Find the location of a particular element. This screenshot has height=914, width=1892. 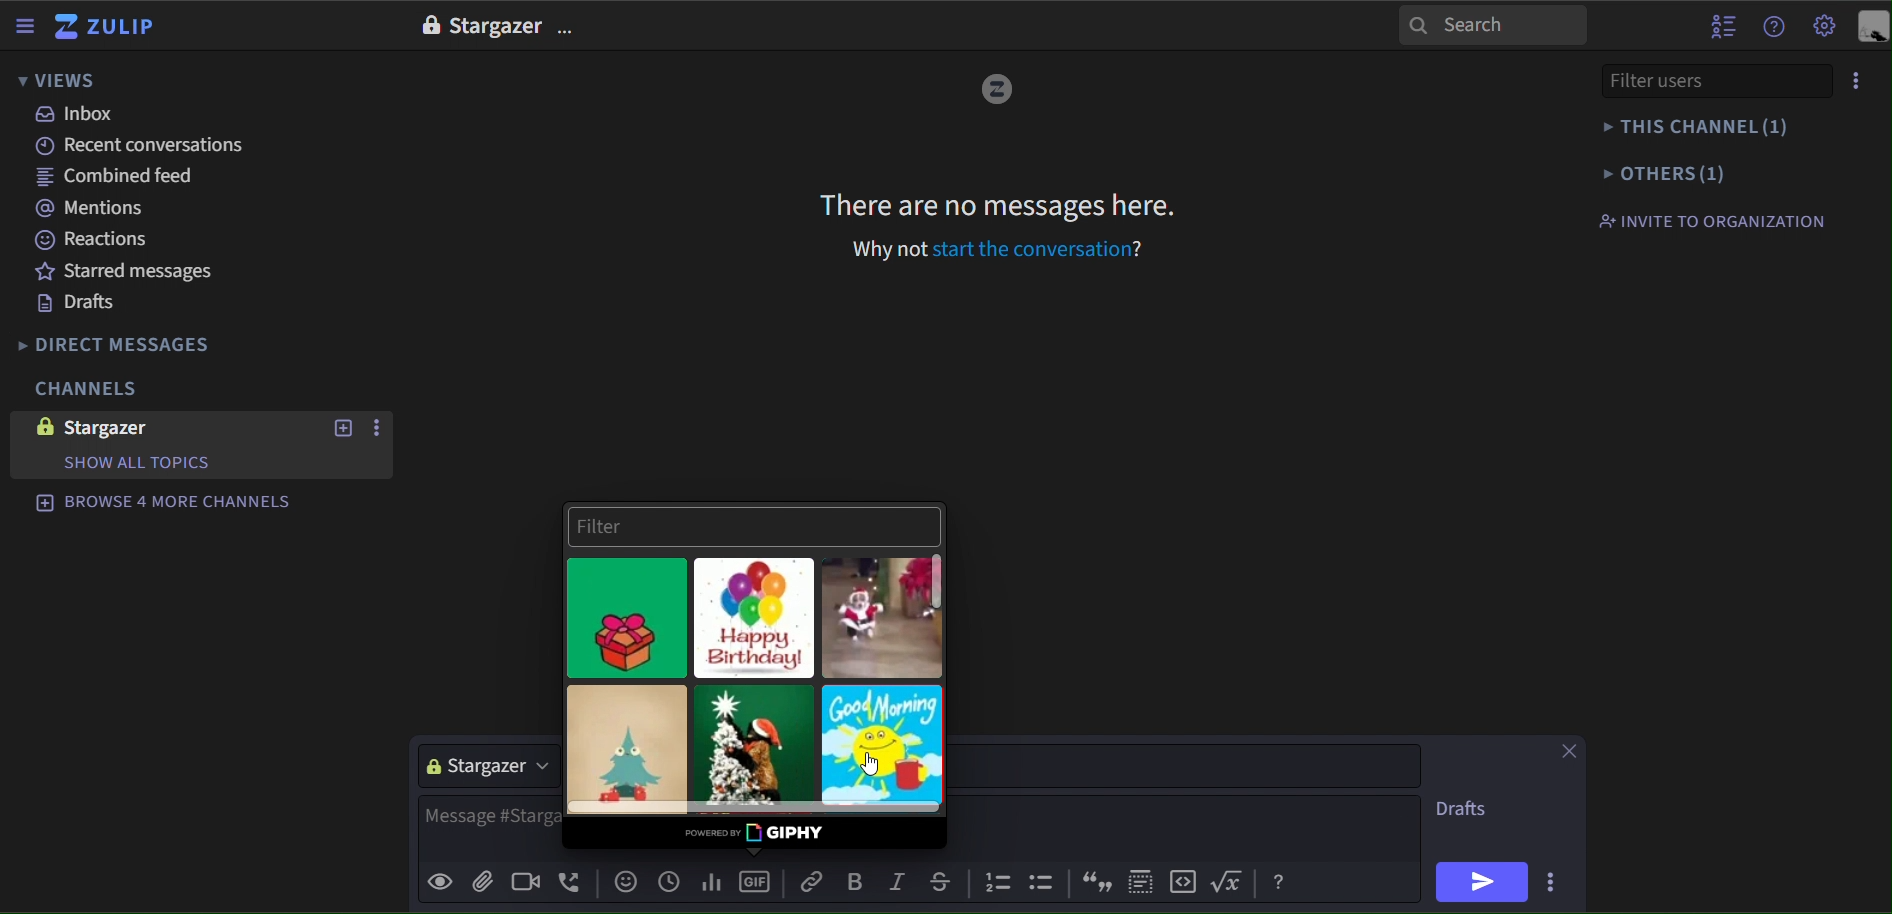

send is located at coordinates (1482, 882).